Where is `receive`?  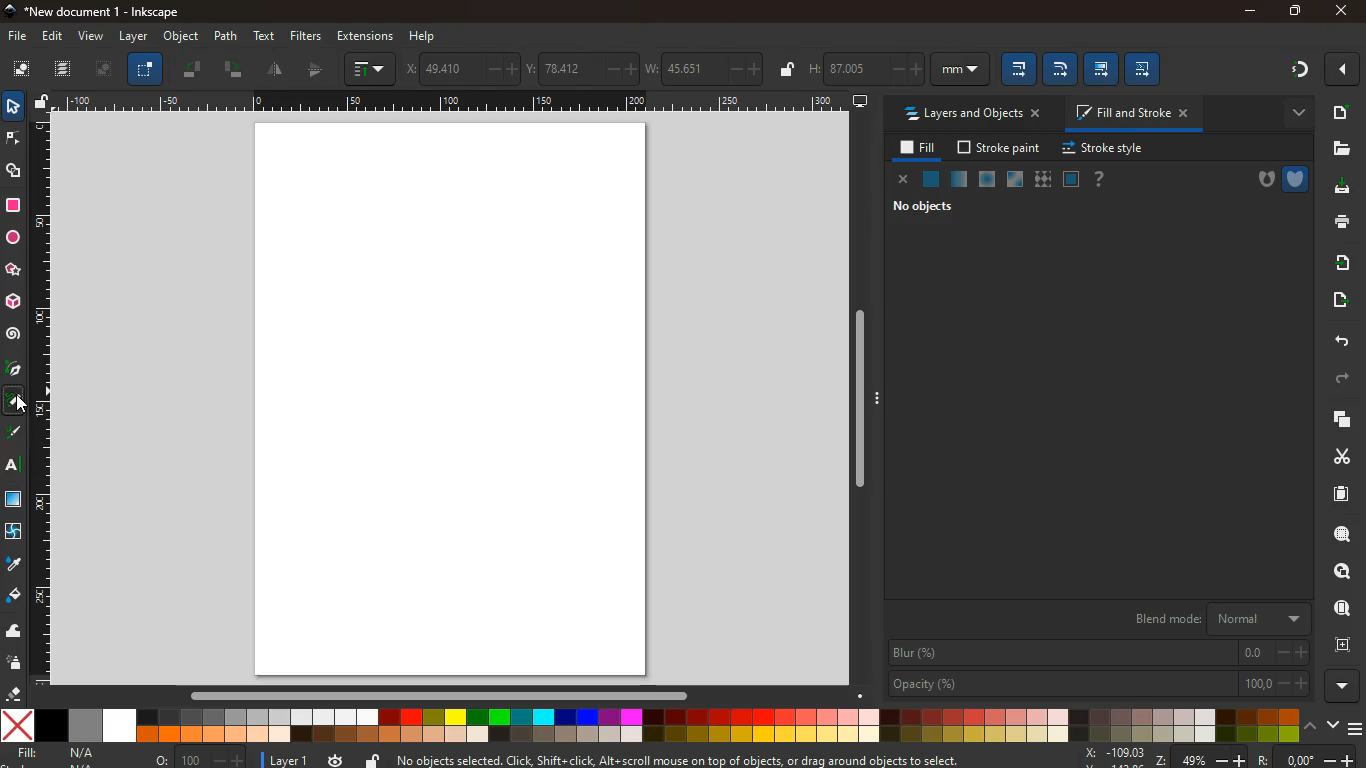
receive is located at coordinates (1341, 261).